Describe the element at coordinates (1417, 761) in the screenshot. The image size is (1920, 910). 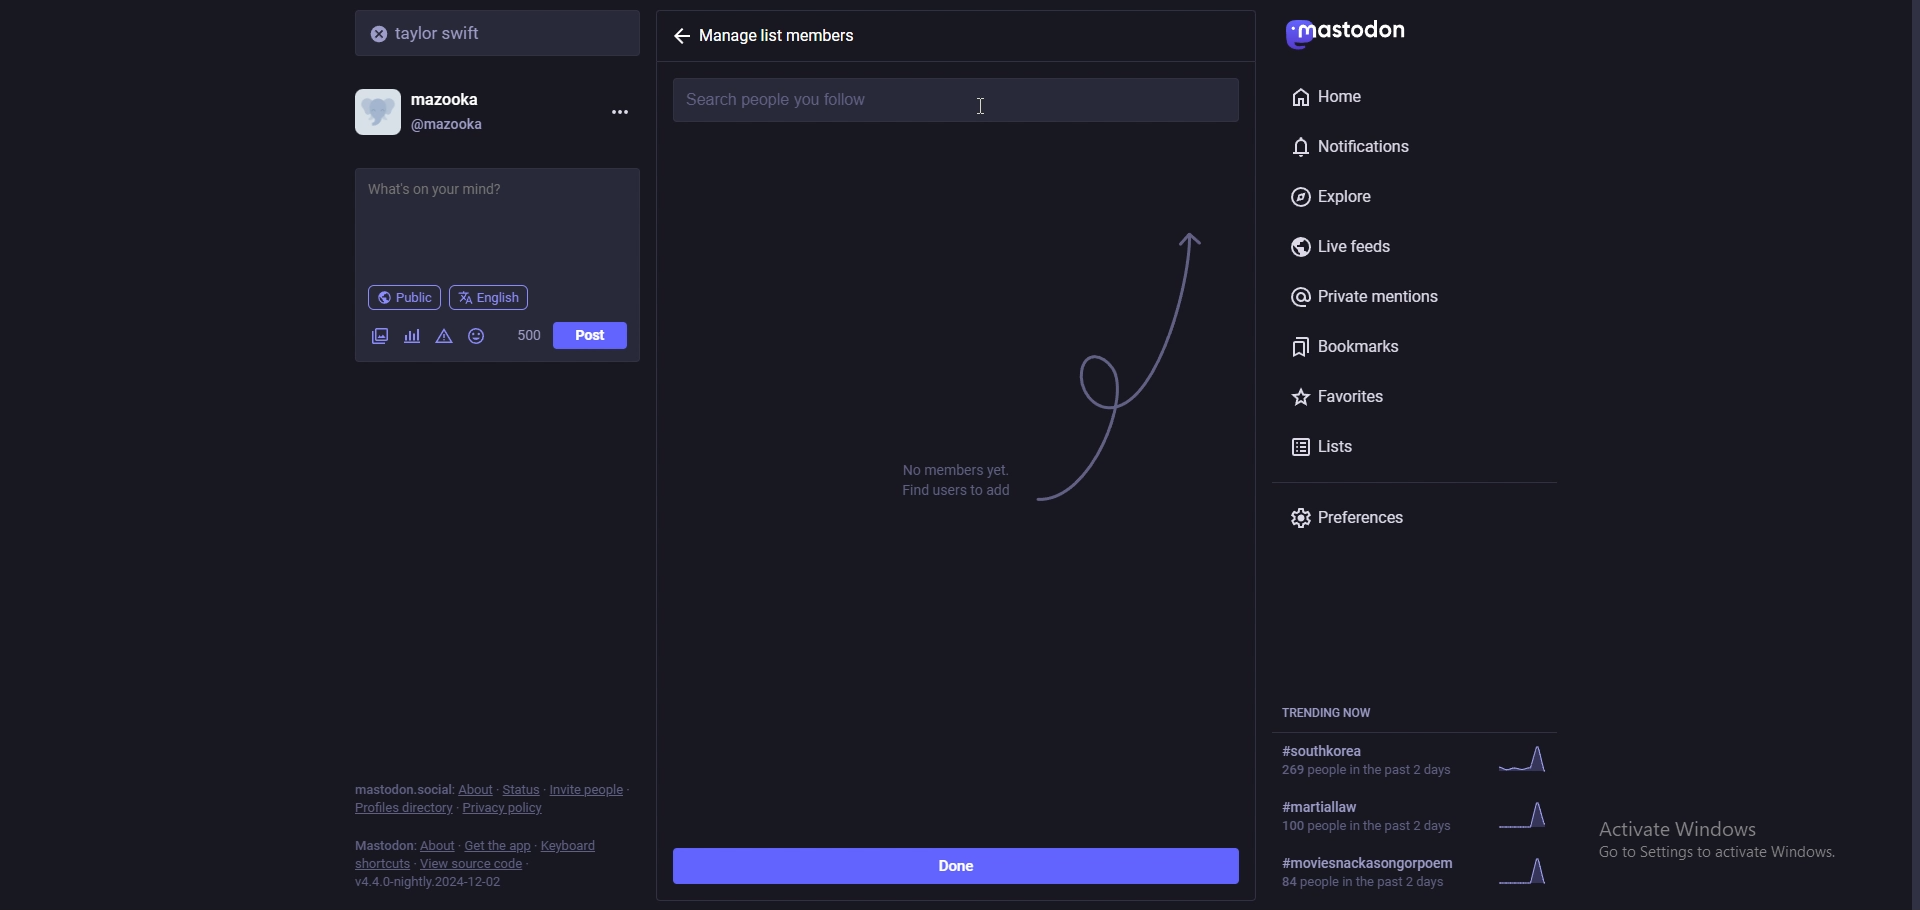
I see `trending` at that location.